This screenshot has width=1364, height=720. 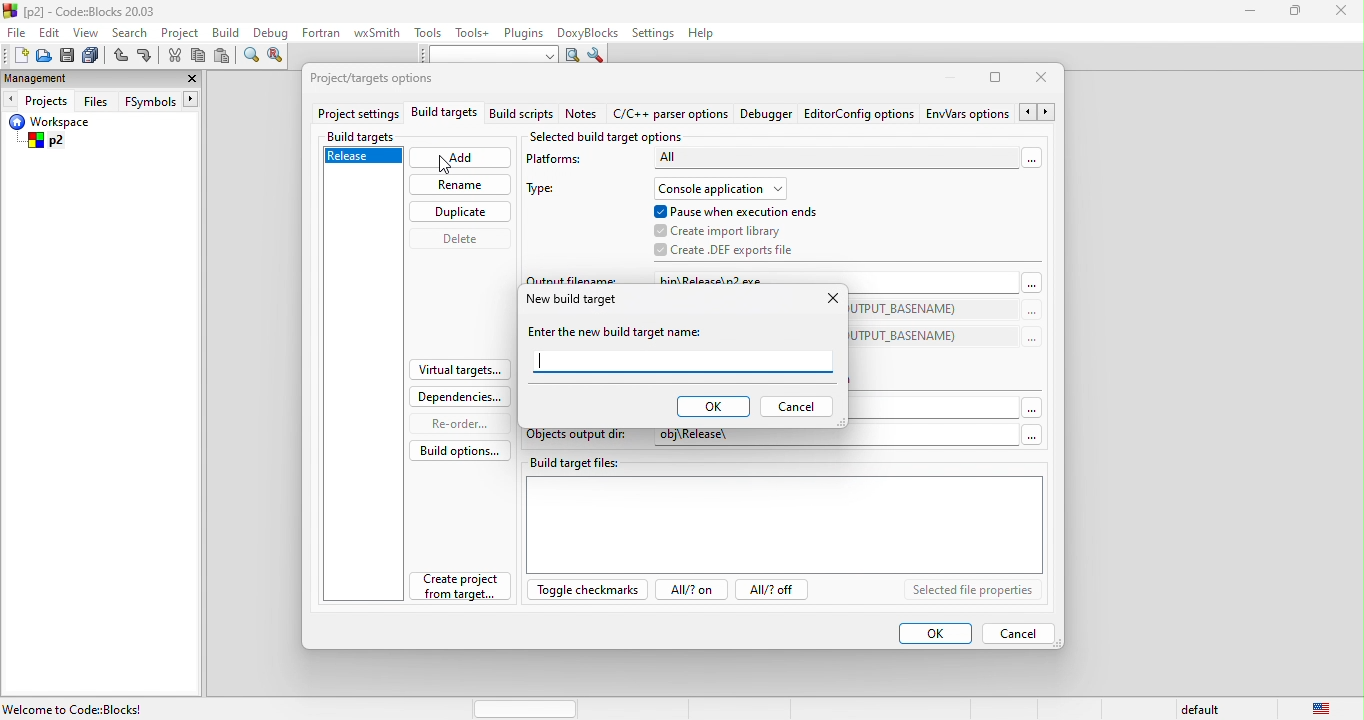 What do you see at coordinates (81, 11) in the screenshot?
I see `[p2] - Code=Blocks 20.03` at bounding box center [81, 11].